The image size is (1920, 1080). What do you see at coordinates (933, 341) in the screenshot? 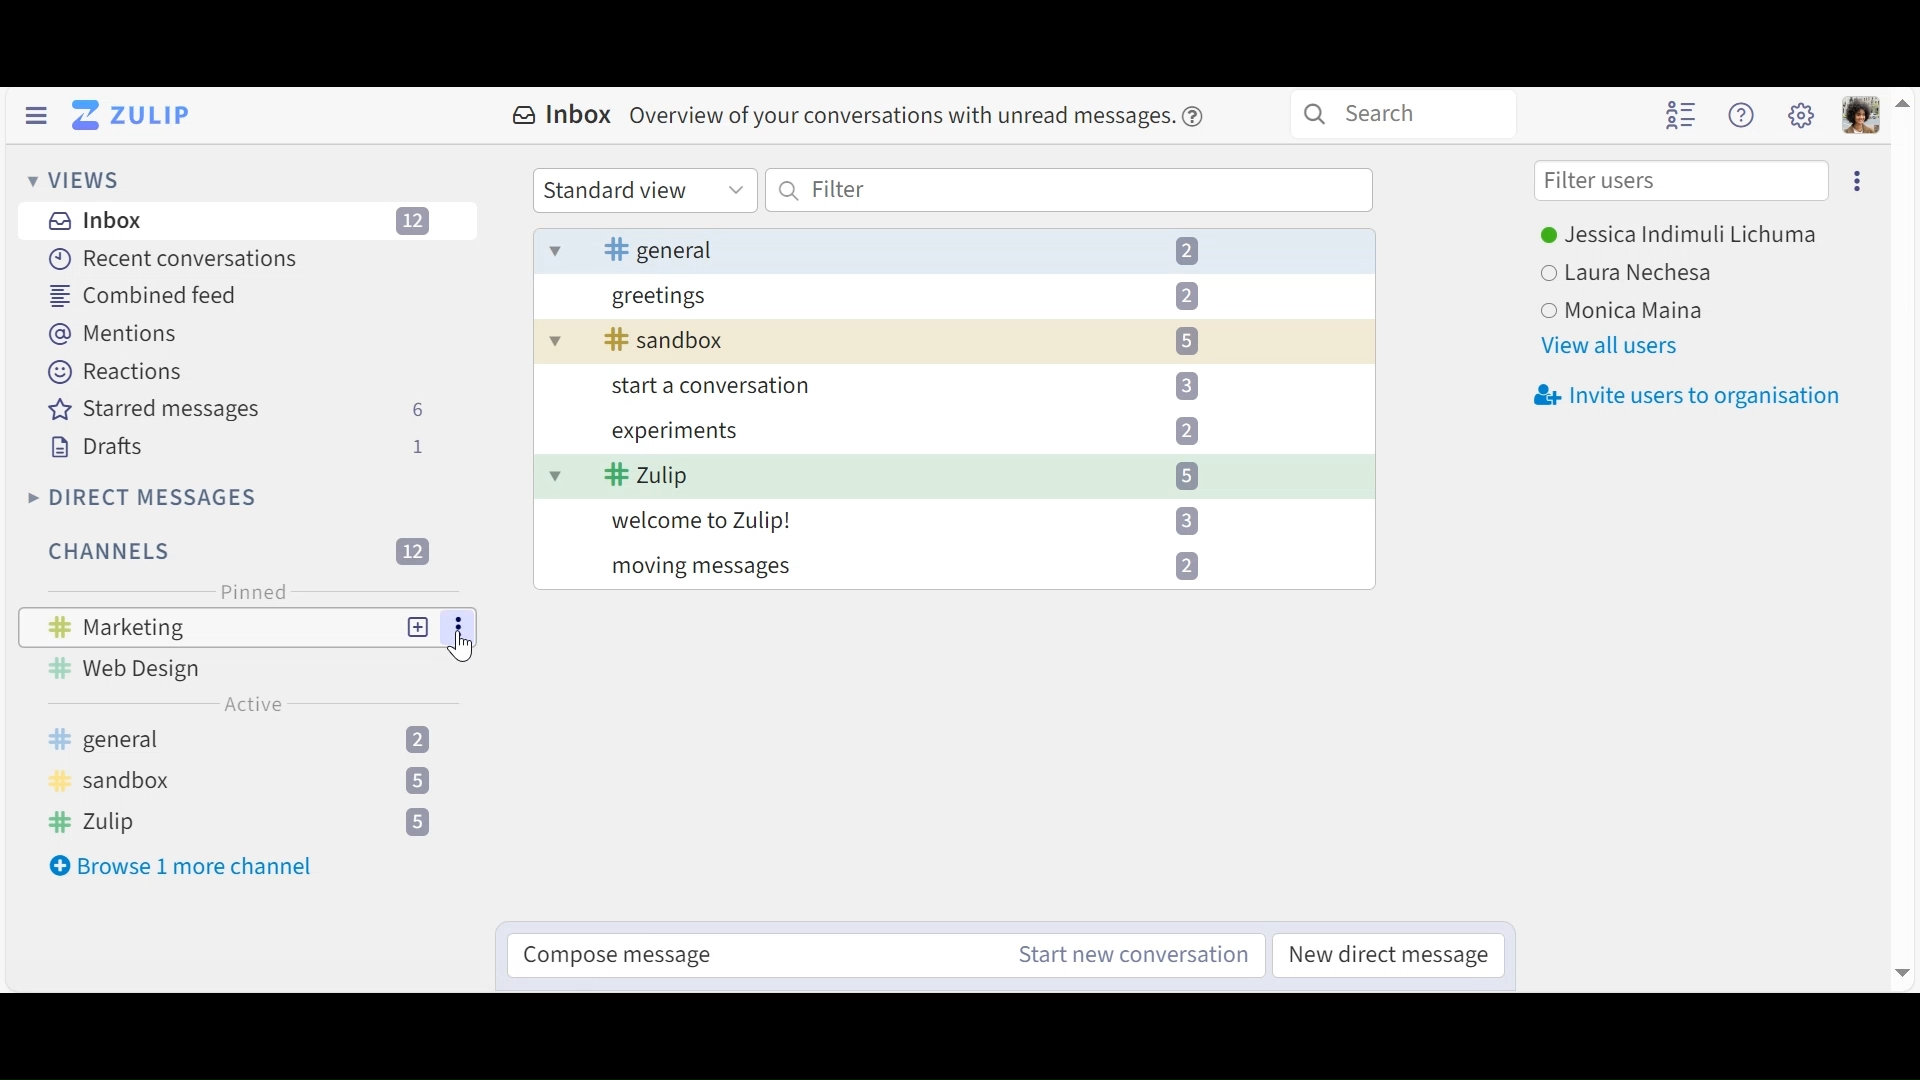
I see ` sandbox` at bounding box center [933, 341].